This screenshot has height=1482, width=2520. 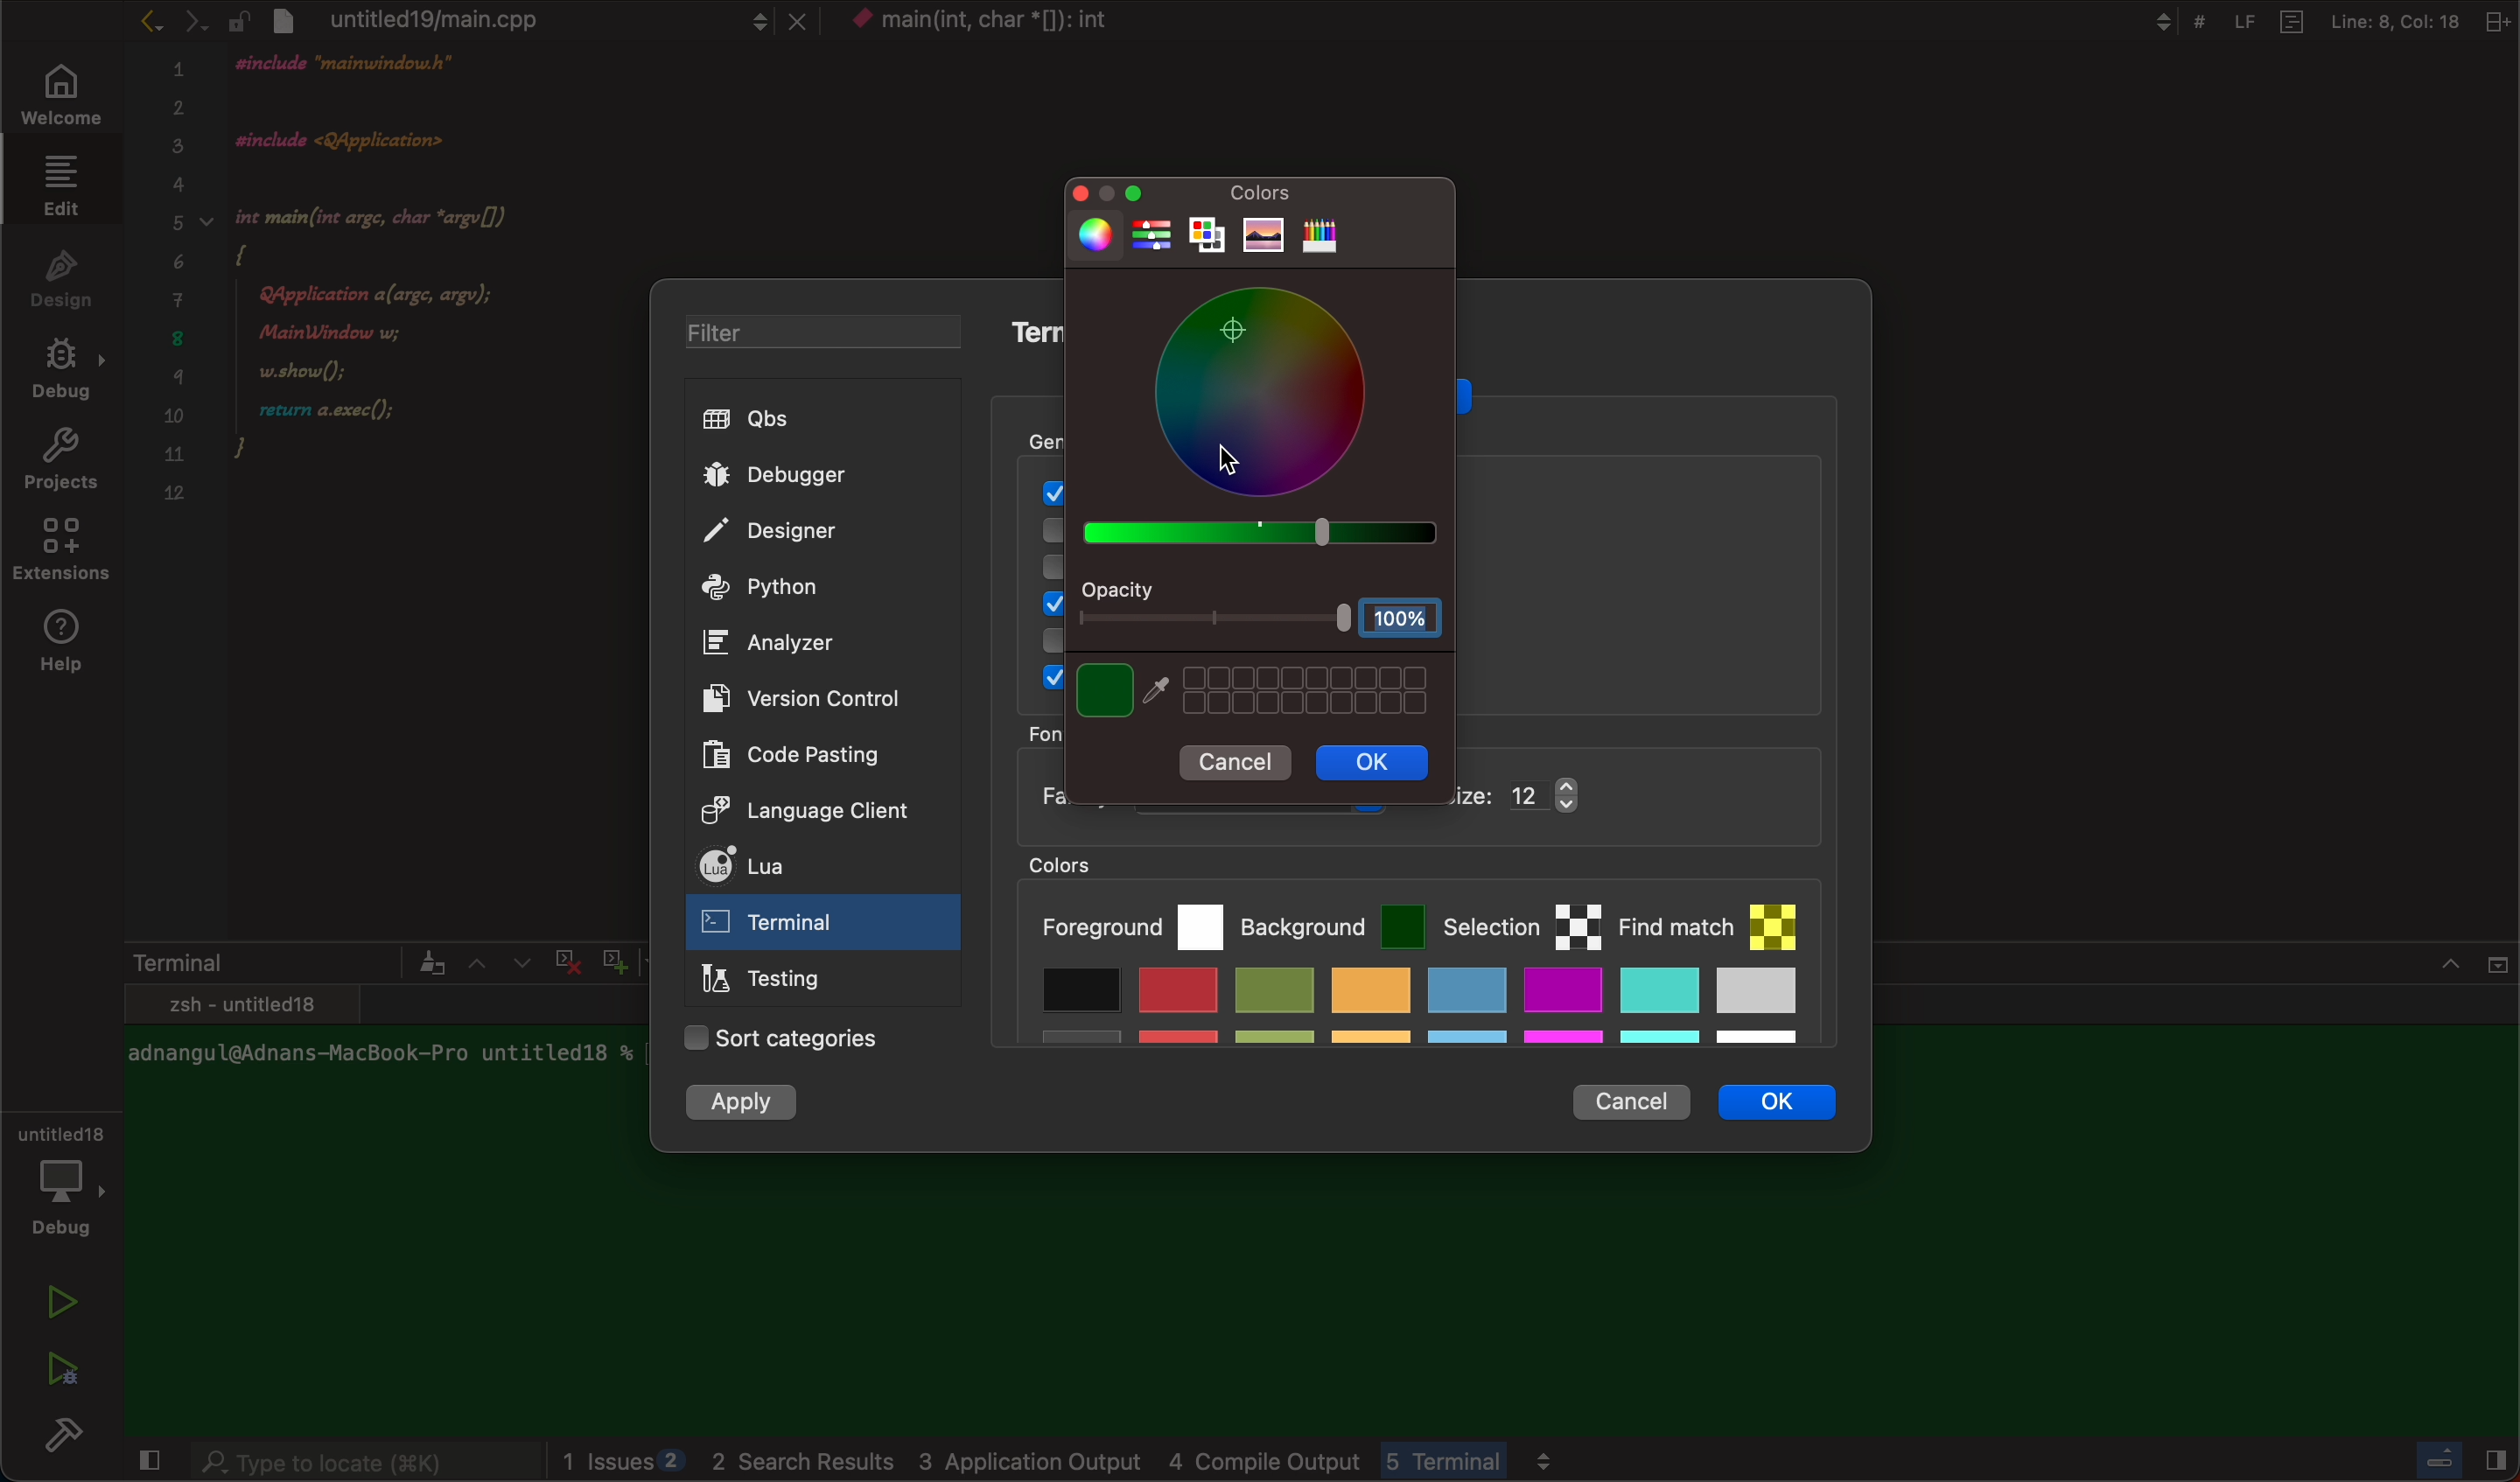 What do you see at coordinates (1791, 1108) in the screenshot?
I see `ok` at bounding box center [1791, 1108].